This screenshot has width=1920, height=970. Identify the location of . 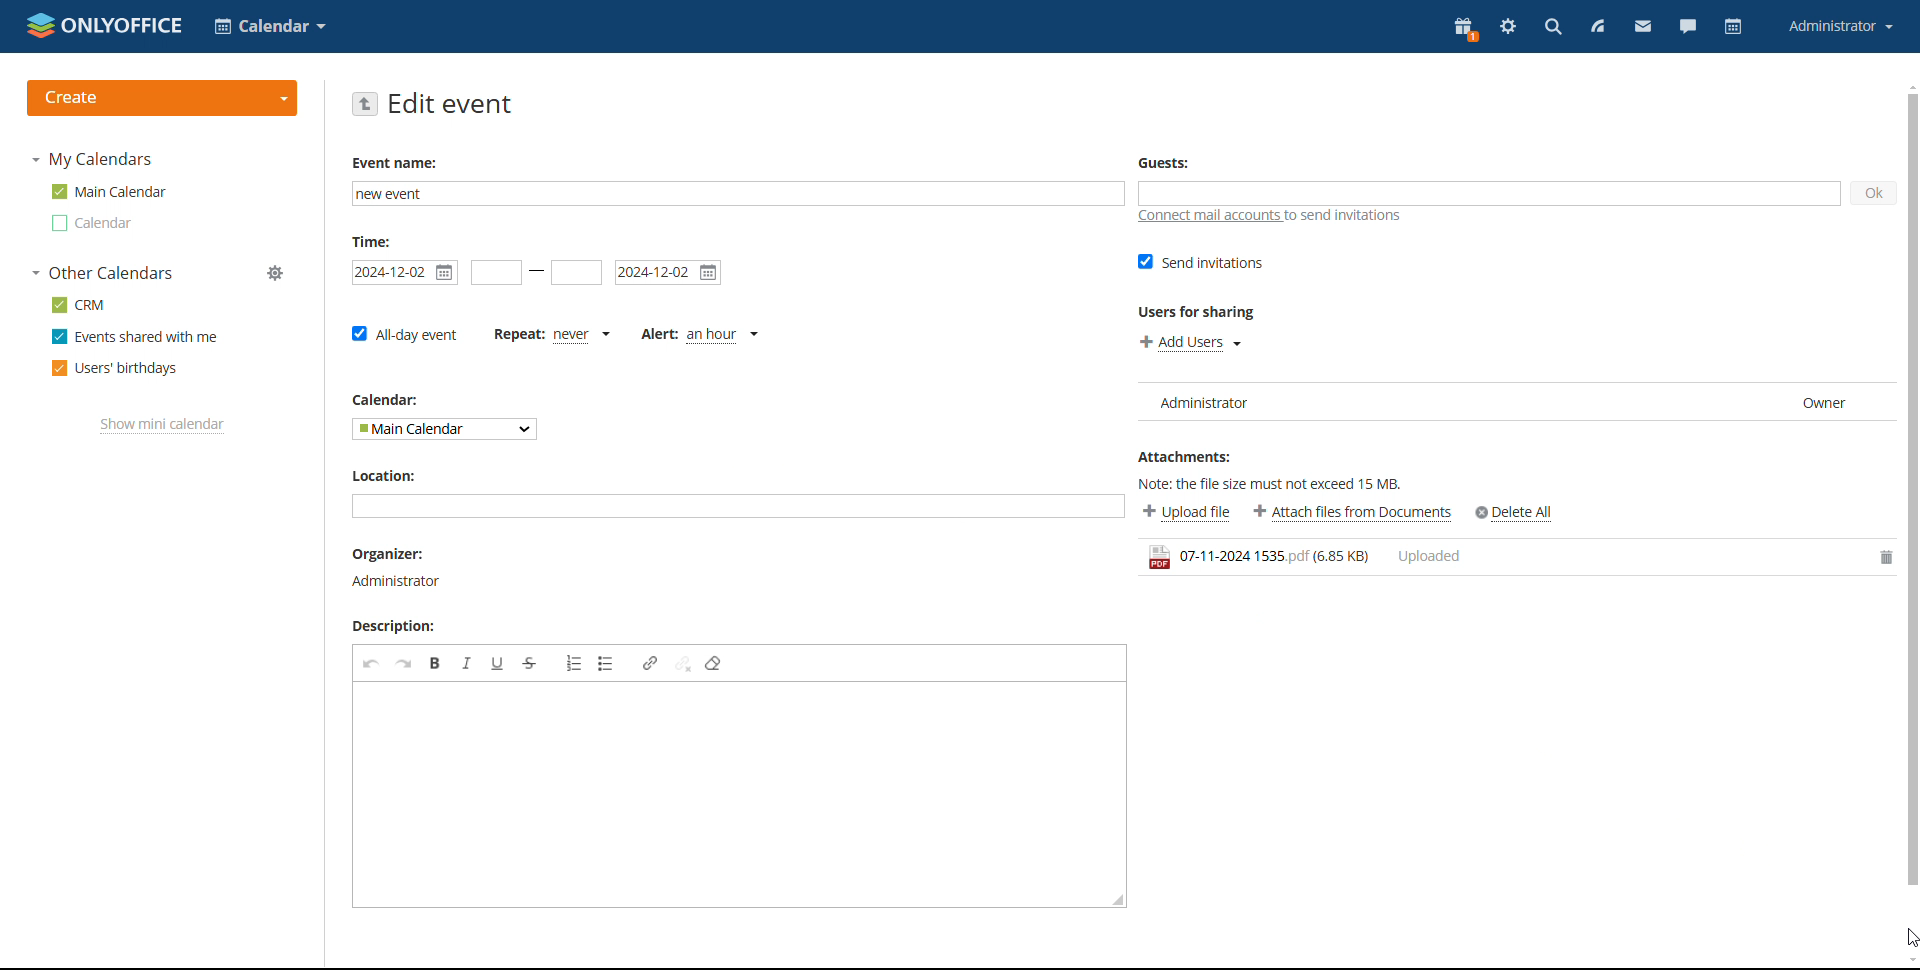
(1911, 939).